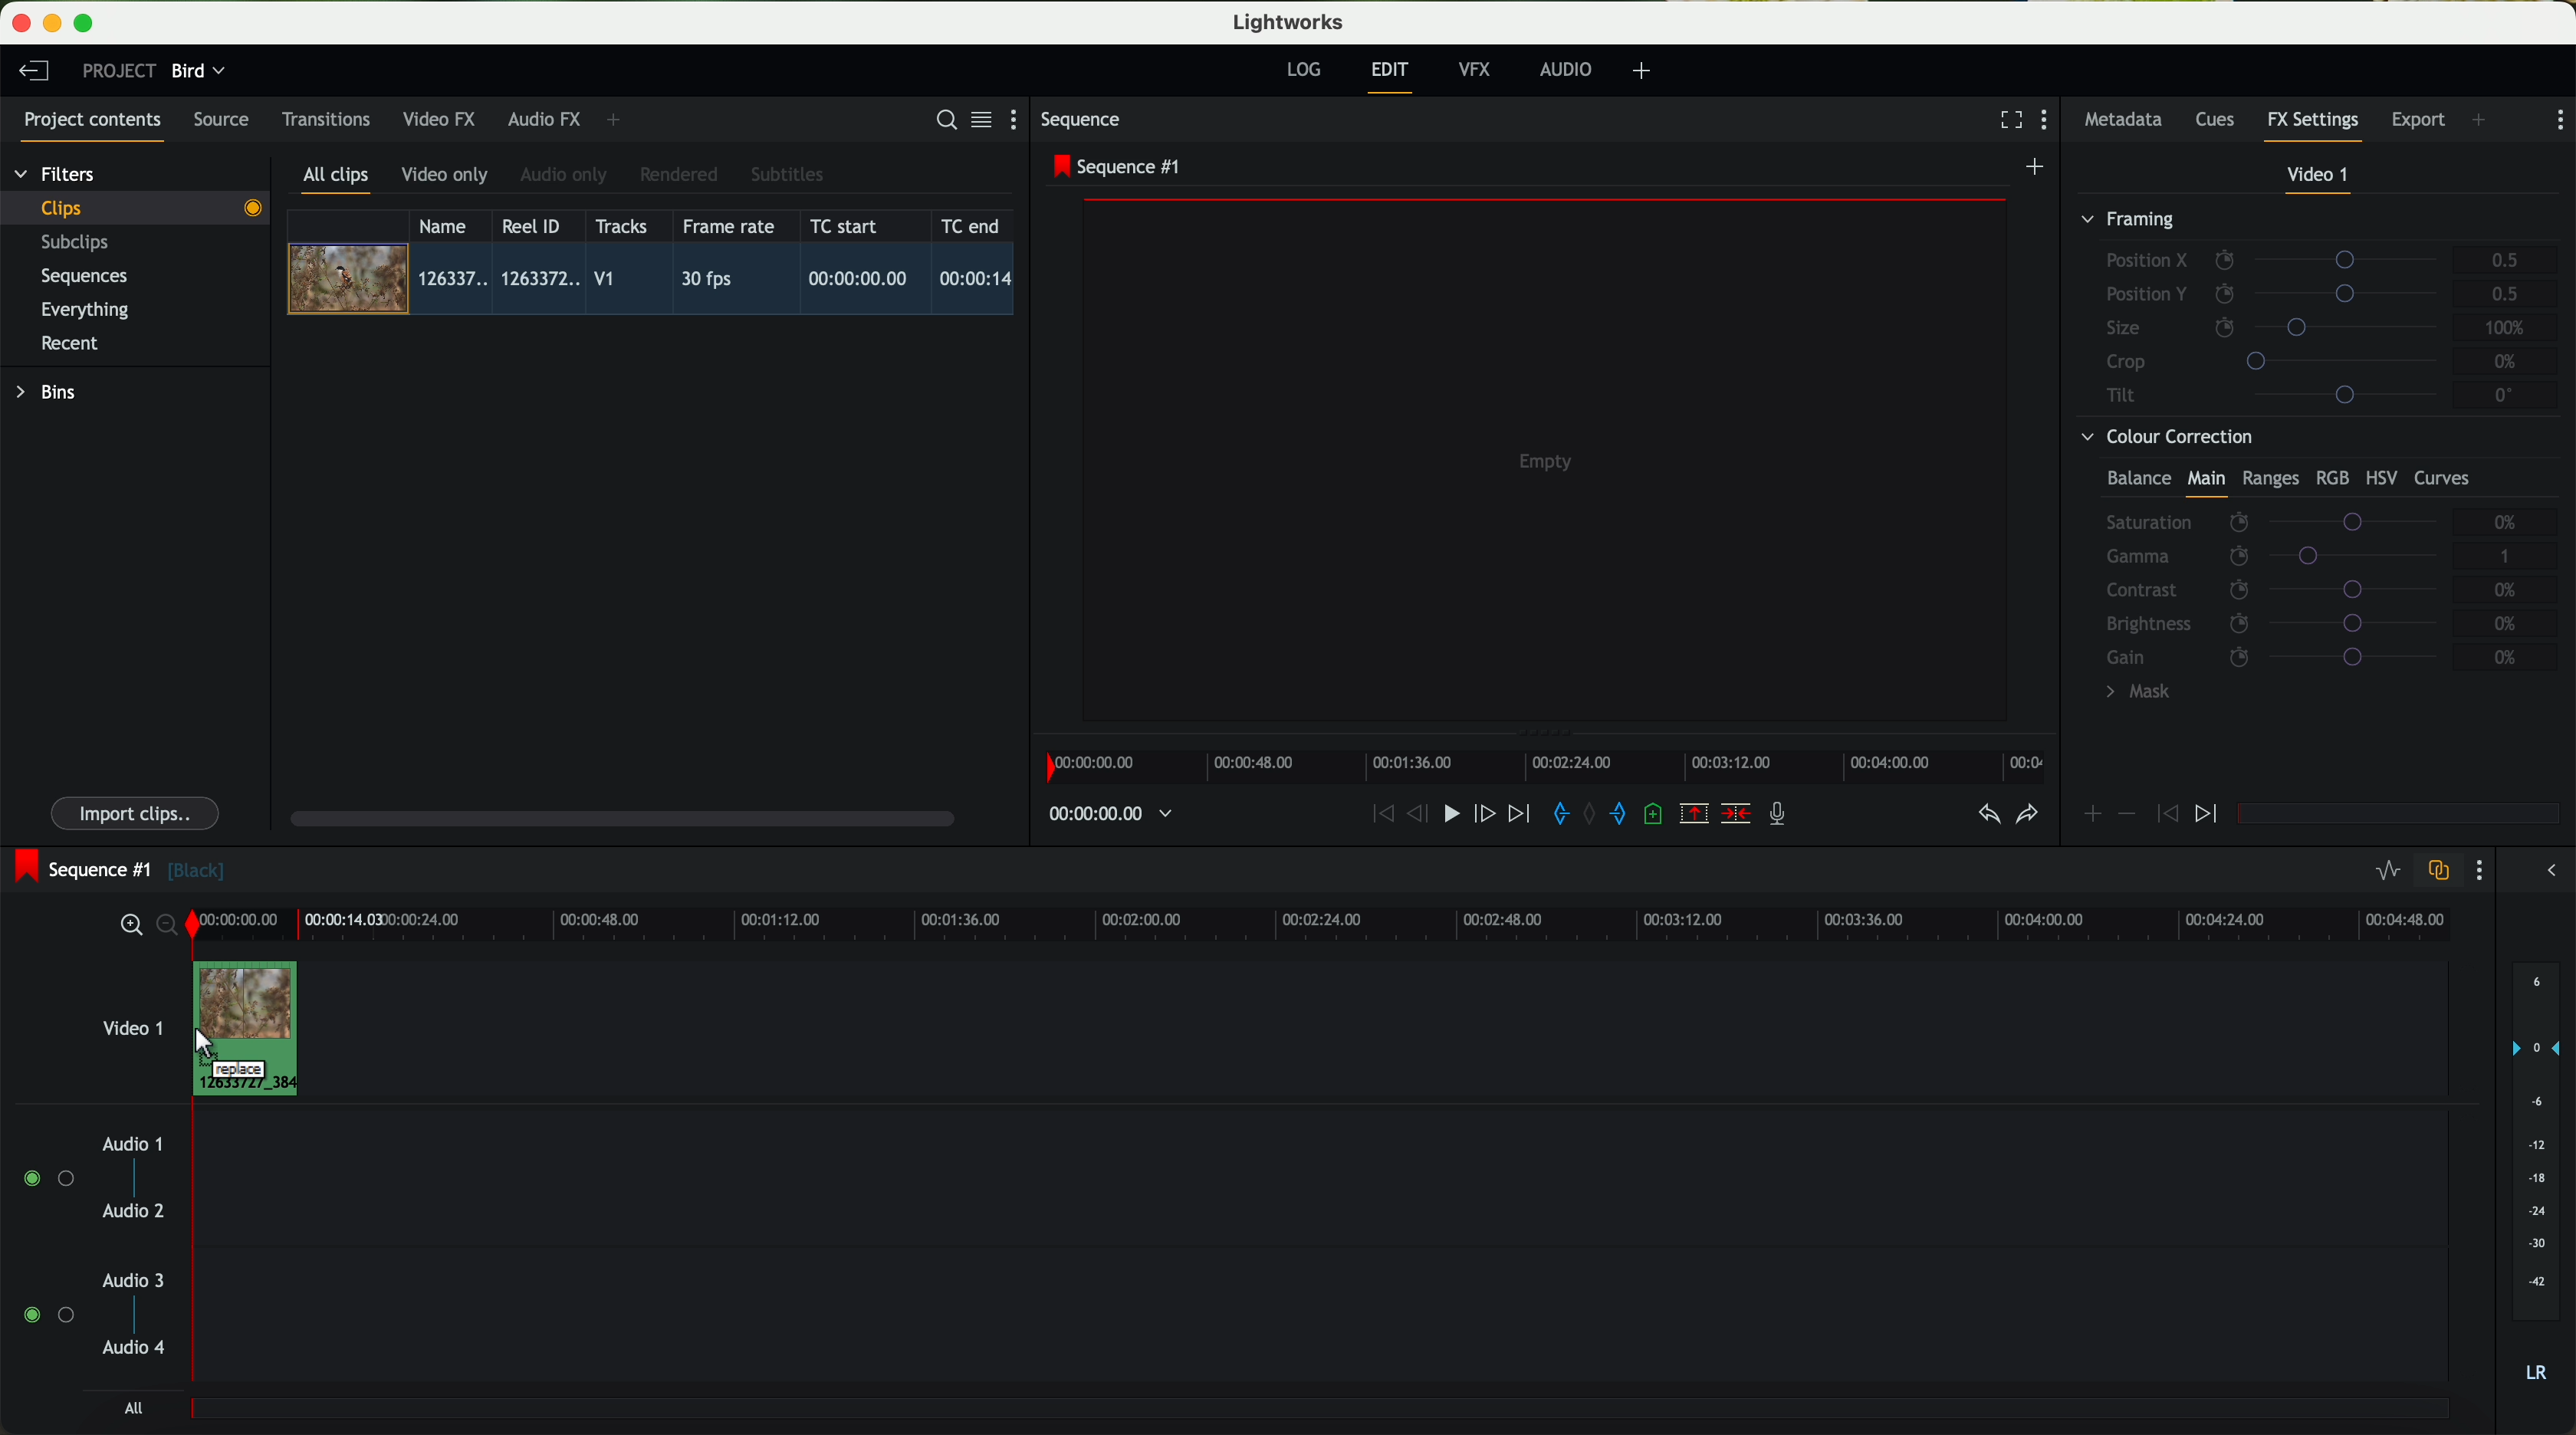 This screenshot has width=2576, height=1435. What do you see at coordinates (450, 226) in the screenshot?
I see `name` at bounding box center [450, 226].